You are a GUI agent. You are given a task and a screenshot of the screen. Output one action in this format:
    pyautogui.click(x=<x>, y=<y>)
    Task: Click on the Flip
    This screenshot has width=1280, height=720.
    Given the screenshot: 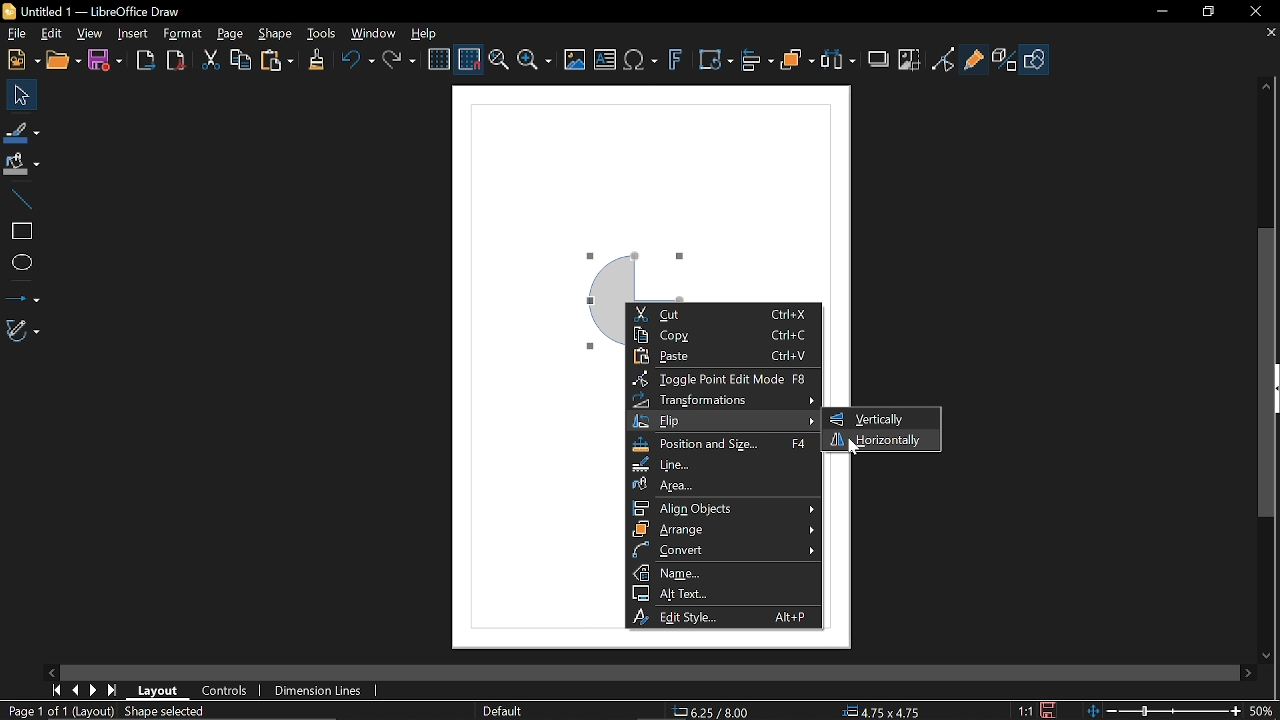 What is the action you would take?
    pyautogui.click(x=724, y=422)
    